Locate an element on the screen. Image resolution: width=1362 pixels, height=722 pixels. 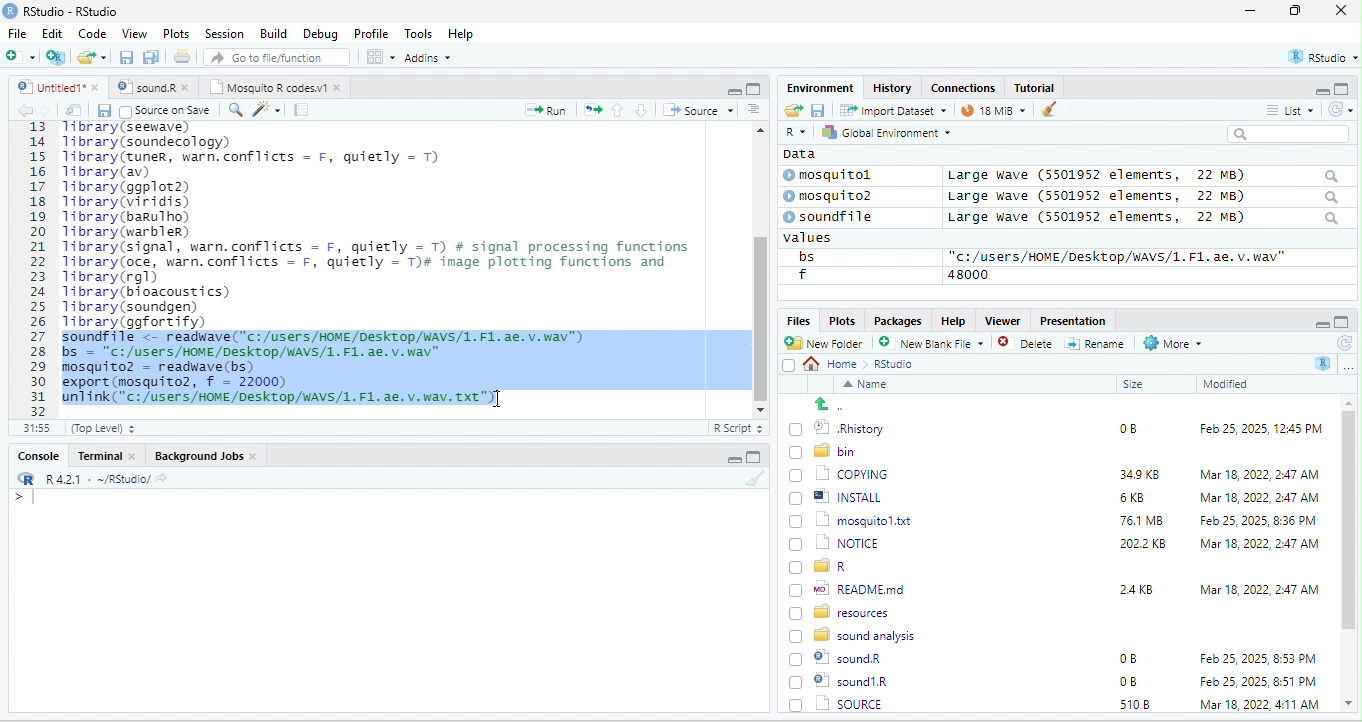
syntax is located at coordinates (20, 500).